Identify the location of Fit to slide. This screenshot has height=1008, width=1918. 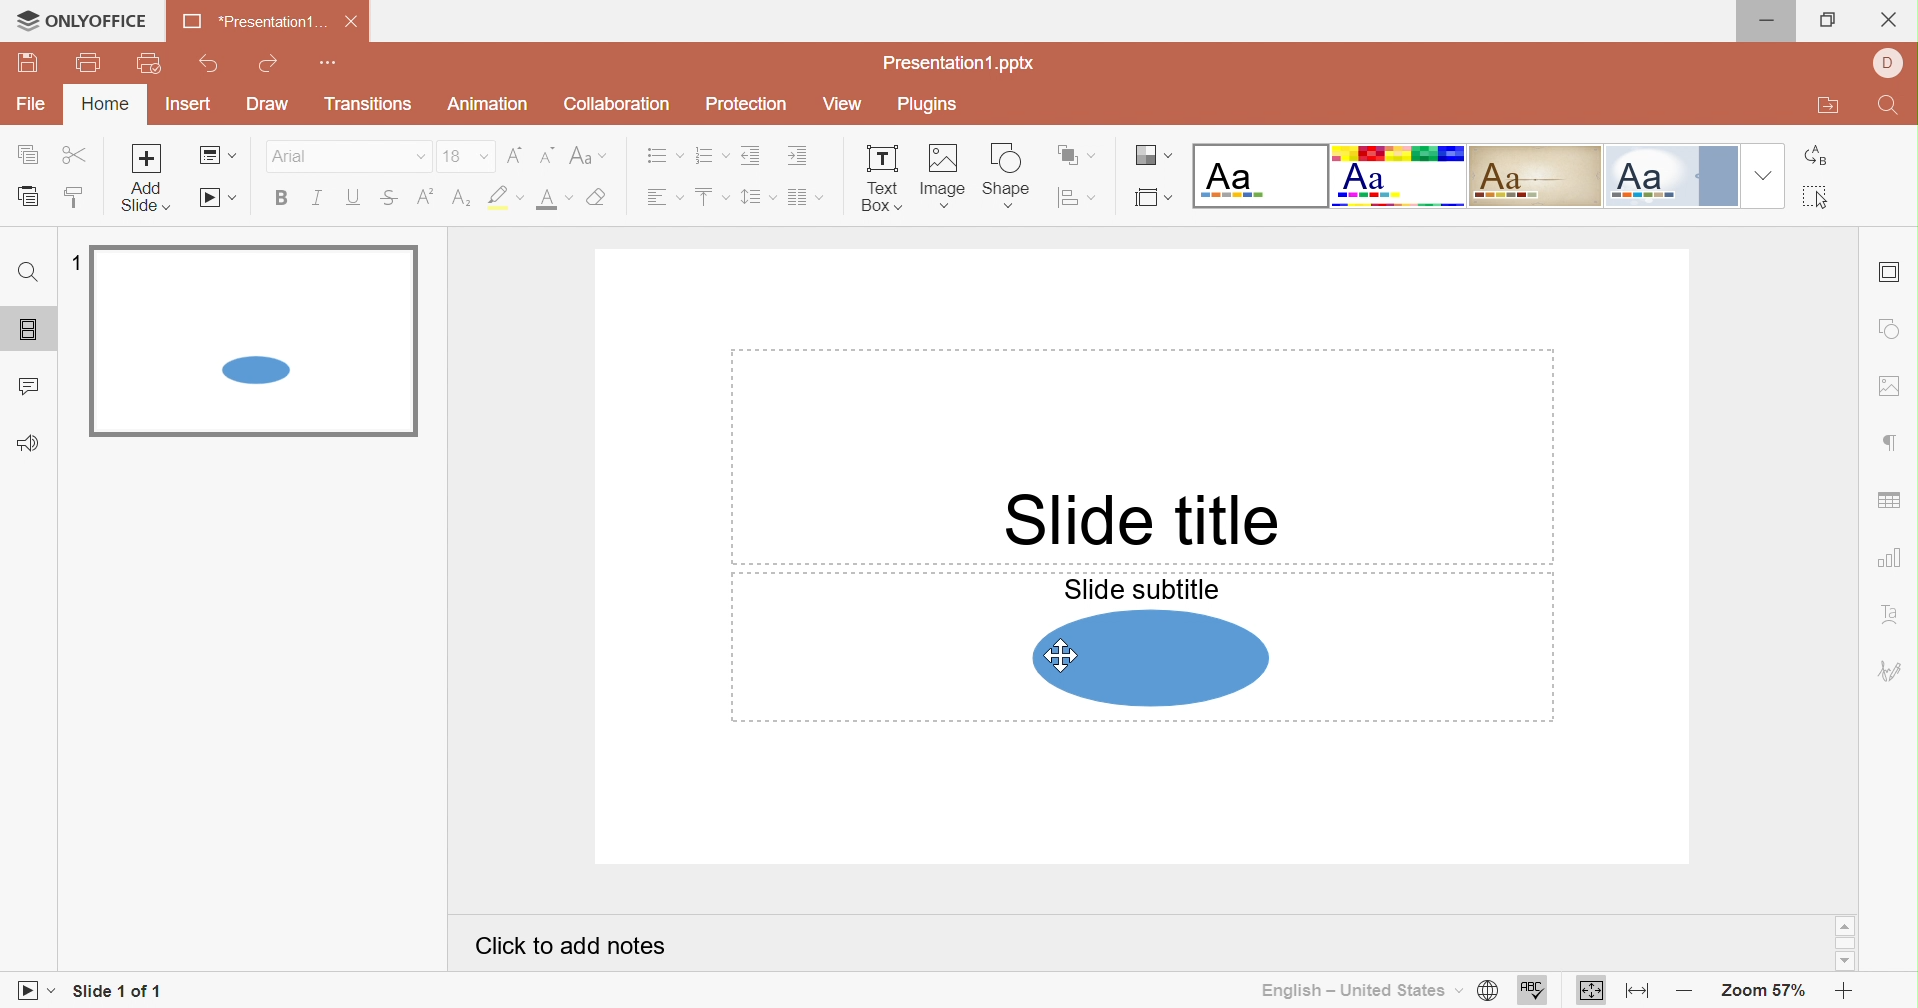
(1592, 991).